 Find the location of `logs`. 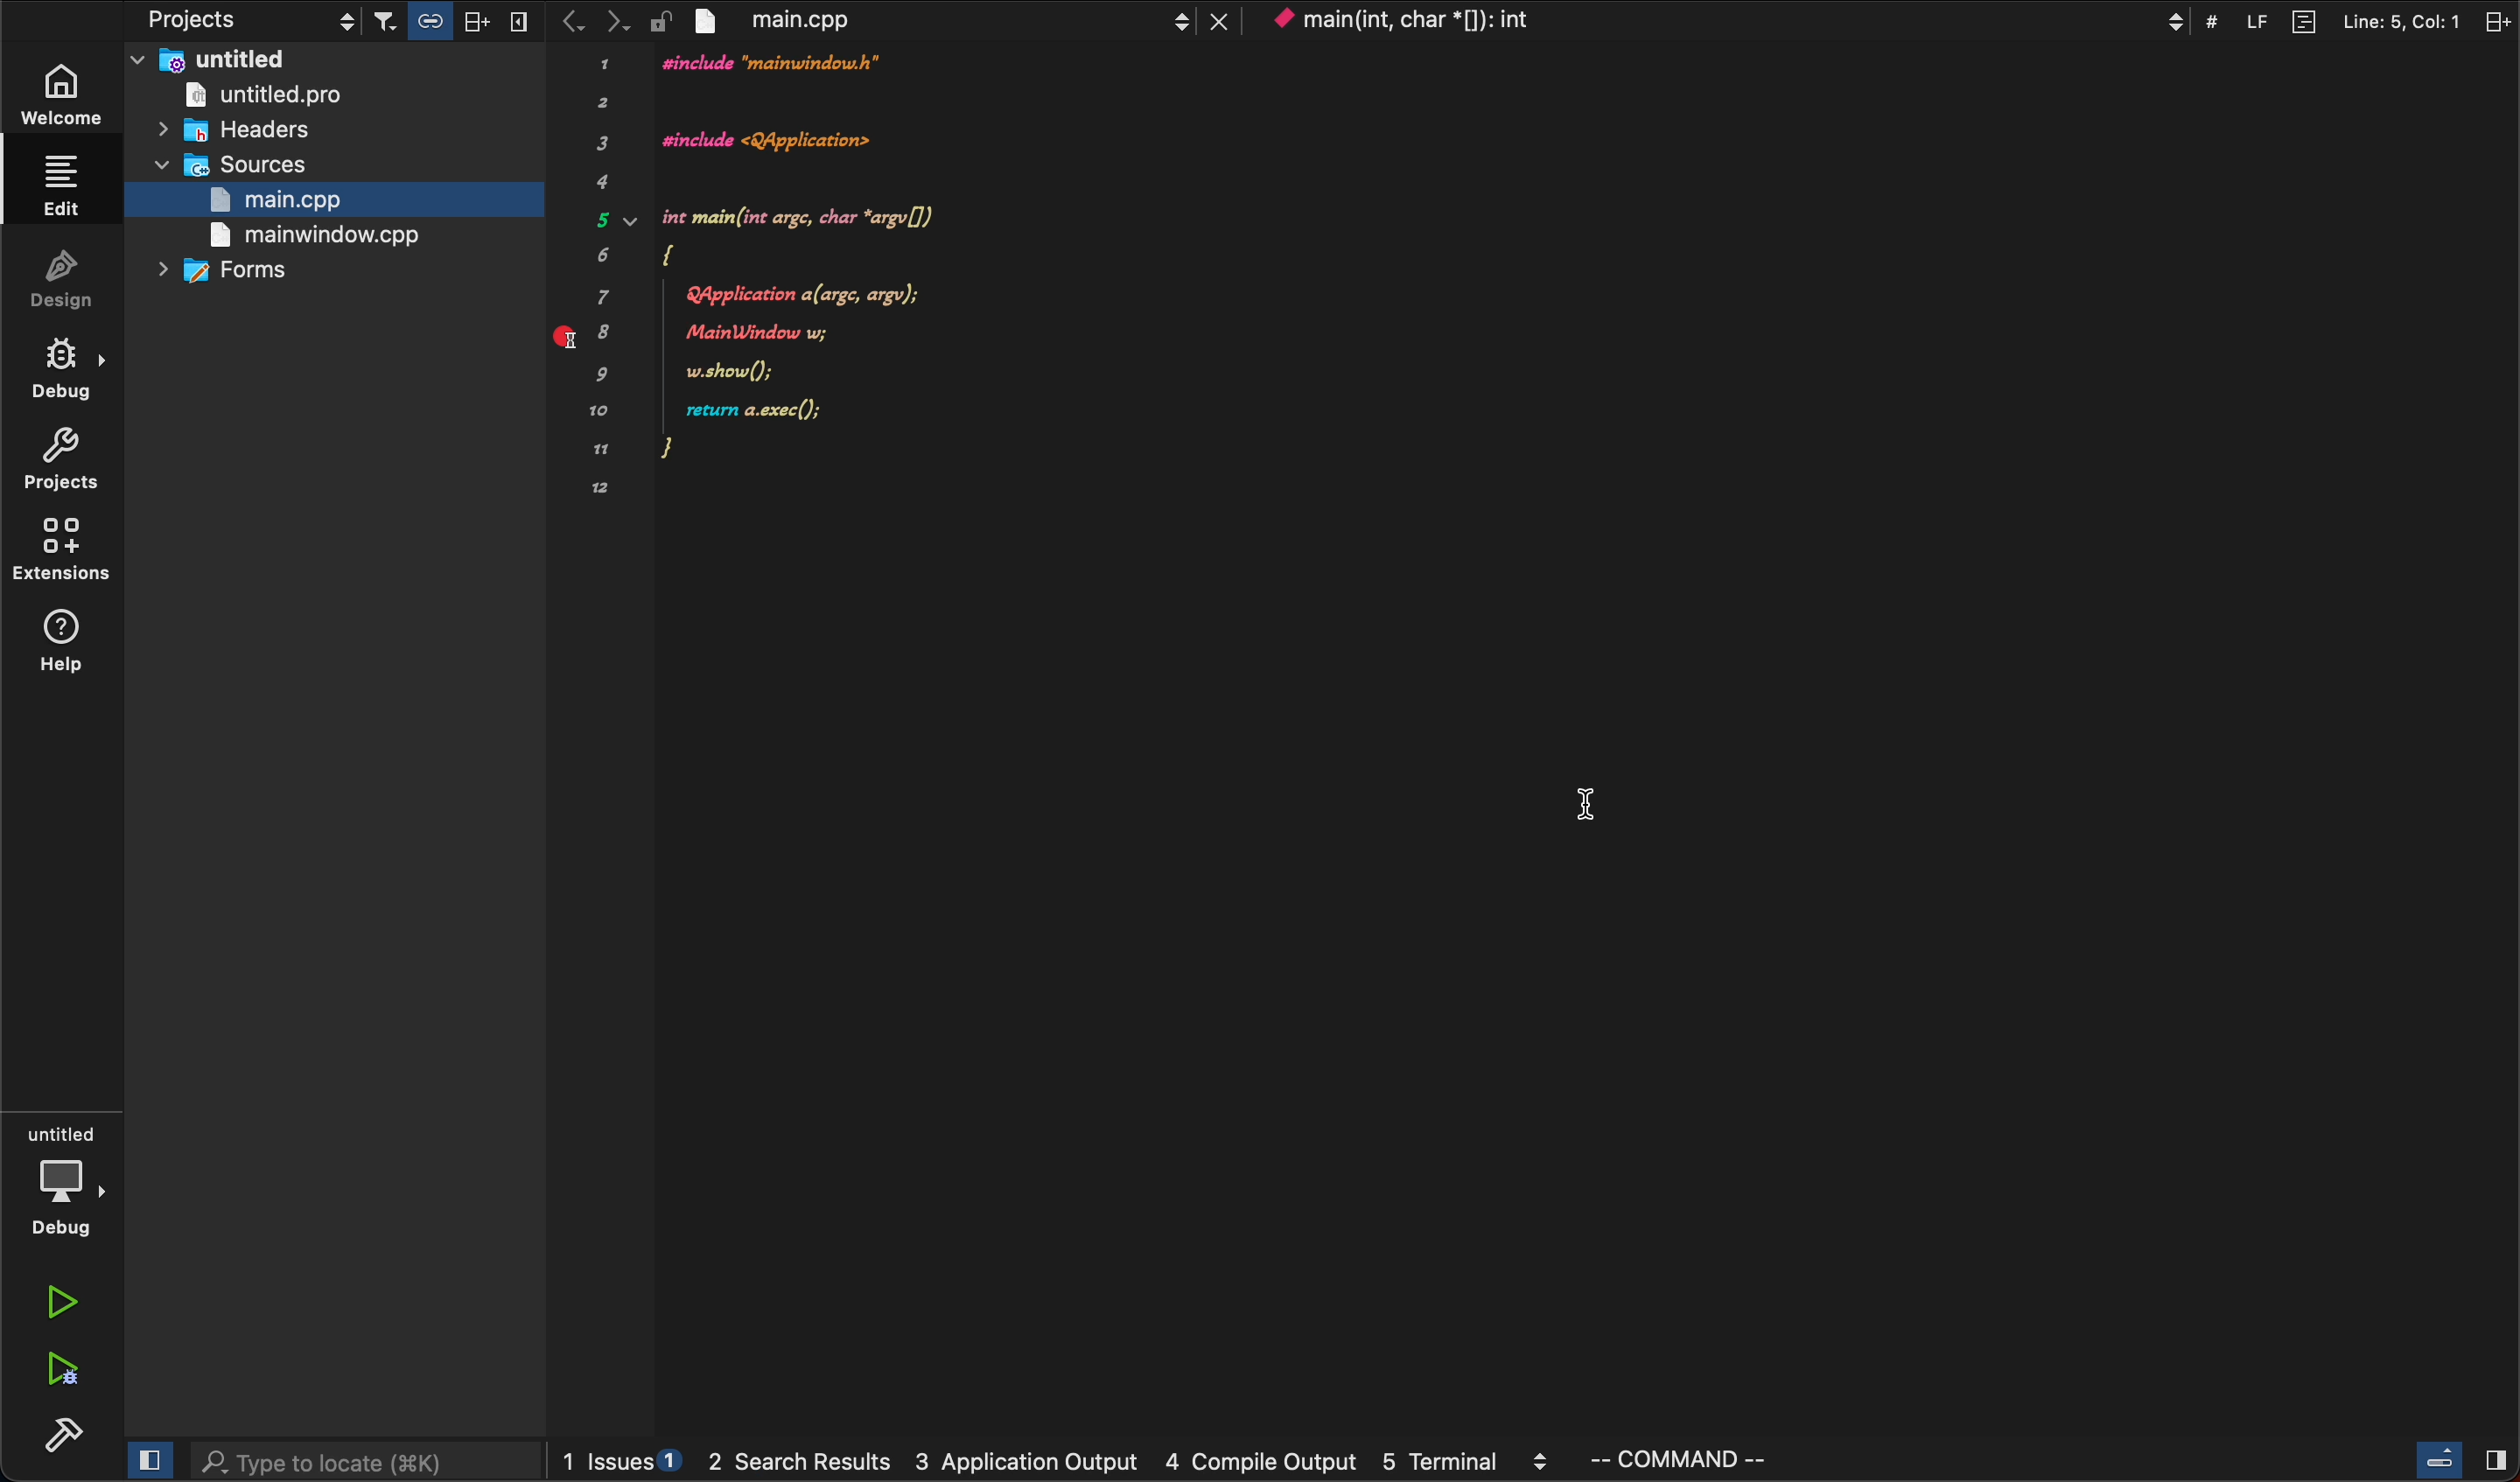

logs is located at coordinates (1062, 1461).